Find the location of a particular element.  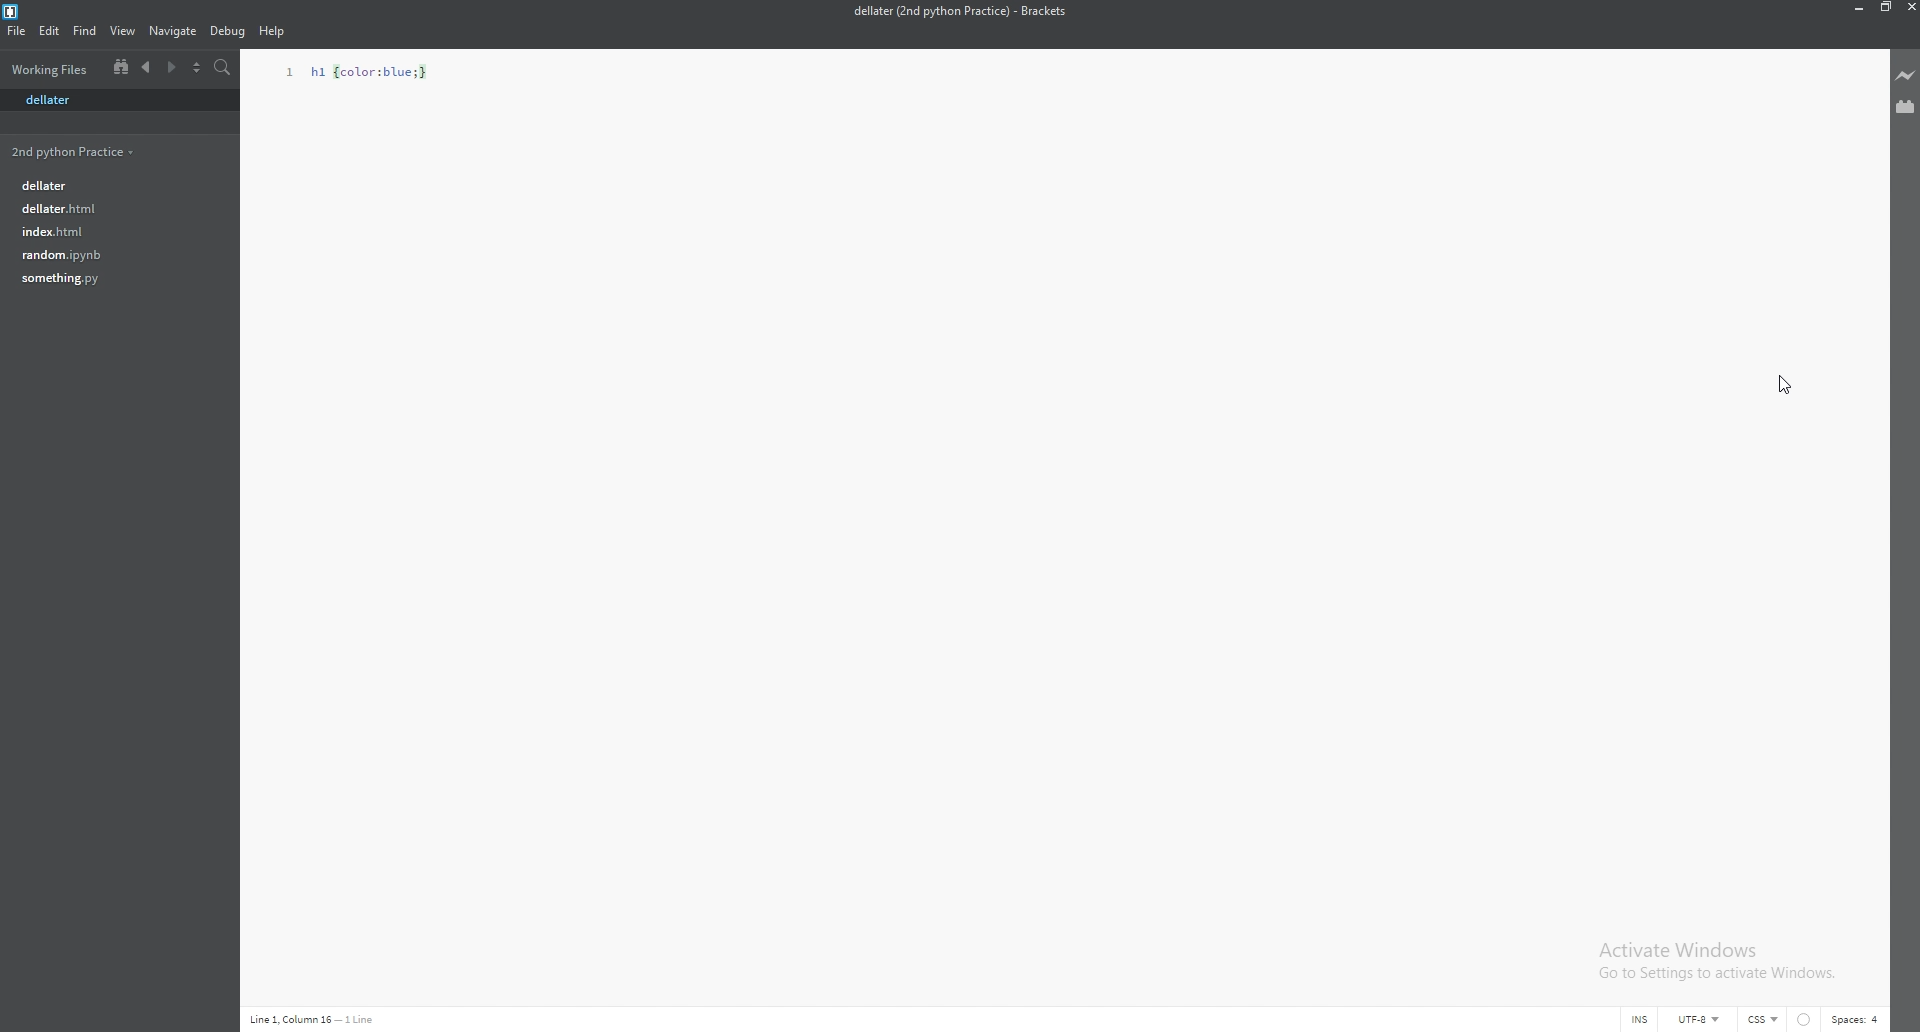

search is located at coordinates (224, 68).